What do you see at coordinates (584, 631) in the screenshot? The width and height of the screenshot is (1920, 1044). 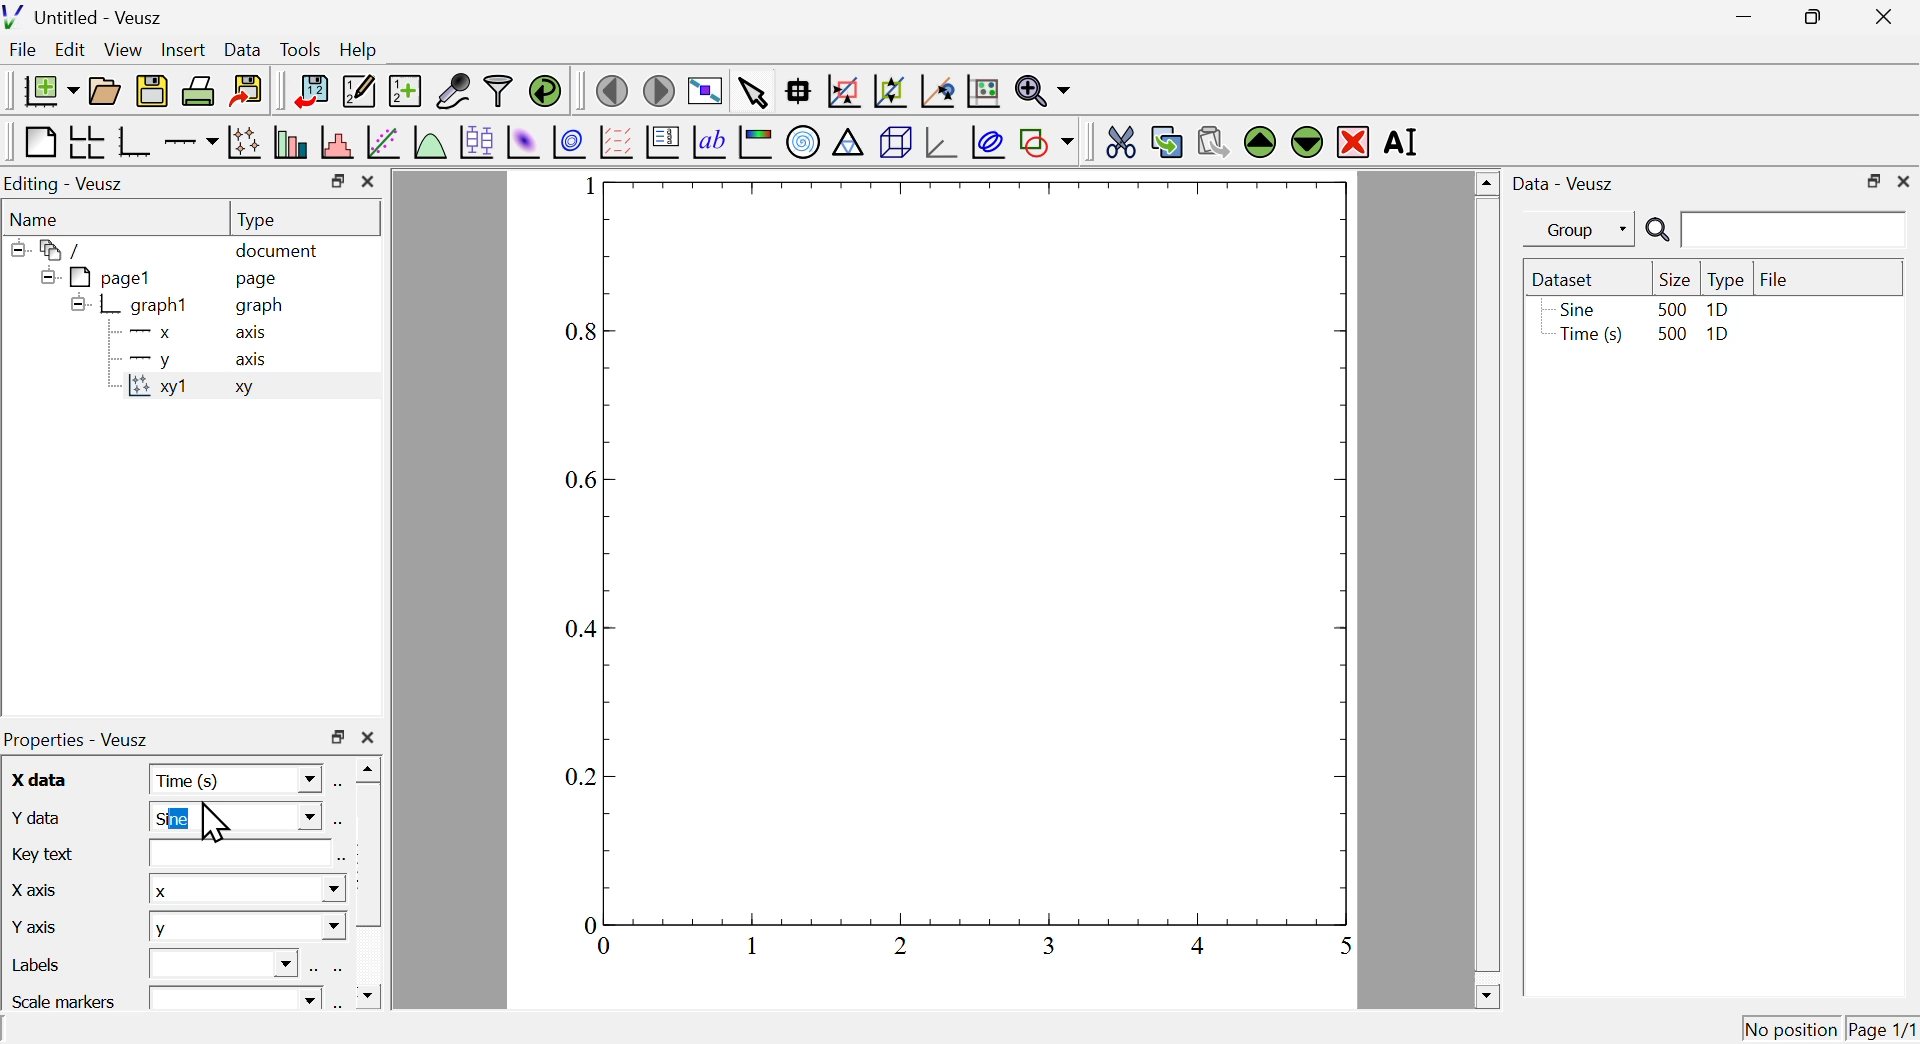 I see `0.4` at bounding box center [584, 631].